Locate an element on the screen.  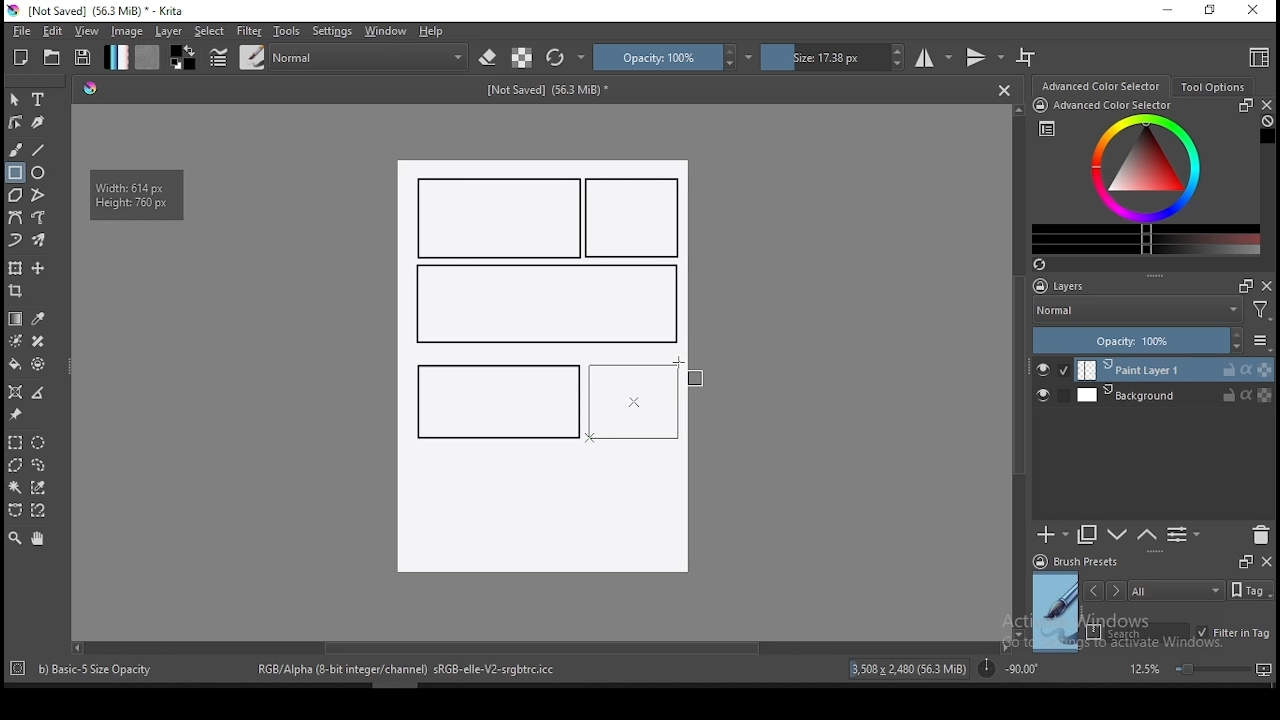
Clear is located at coordinates (1267, 123).